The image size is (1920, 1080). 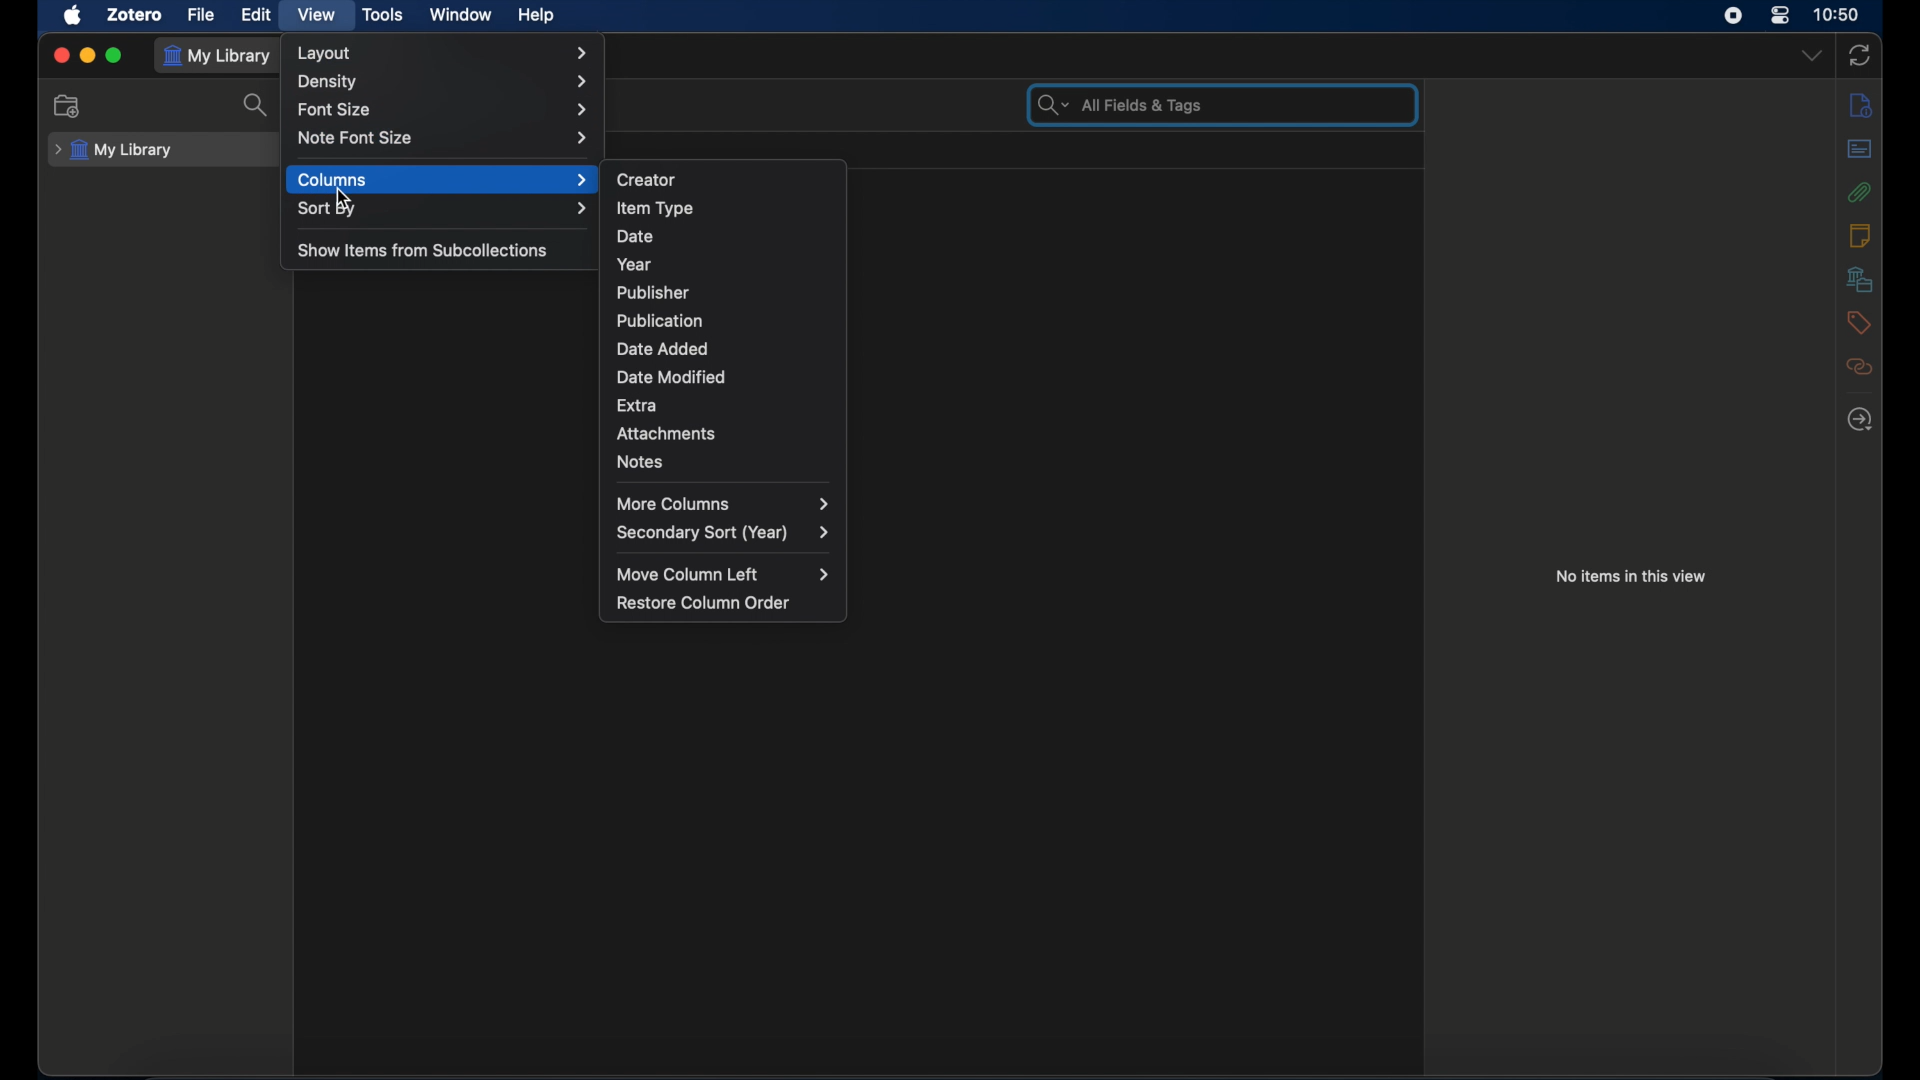 I want to click on locate, so click(x=1861, y=419).